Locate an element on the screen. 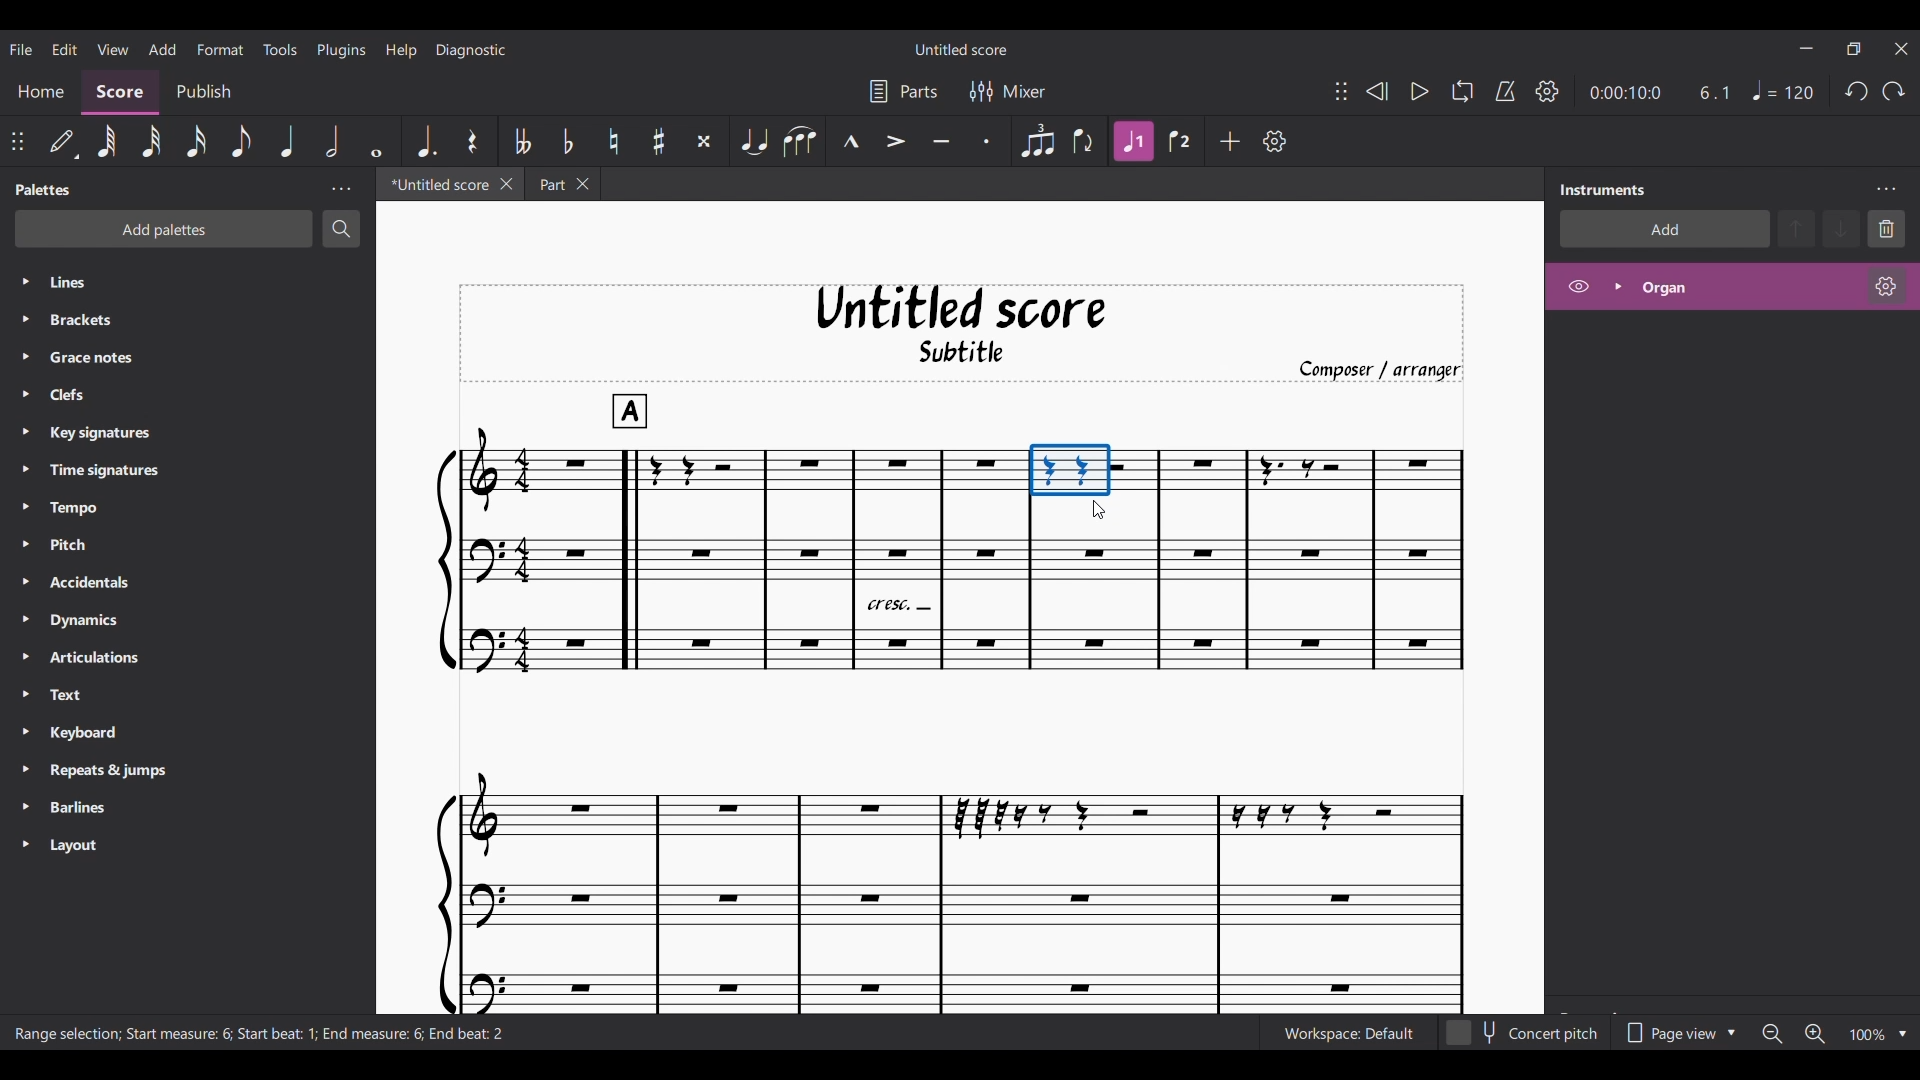 The width and height of the screenshot is (1920, 1080). Zoom out is located at coordinates (1773, 1034).